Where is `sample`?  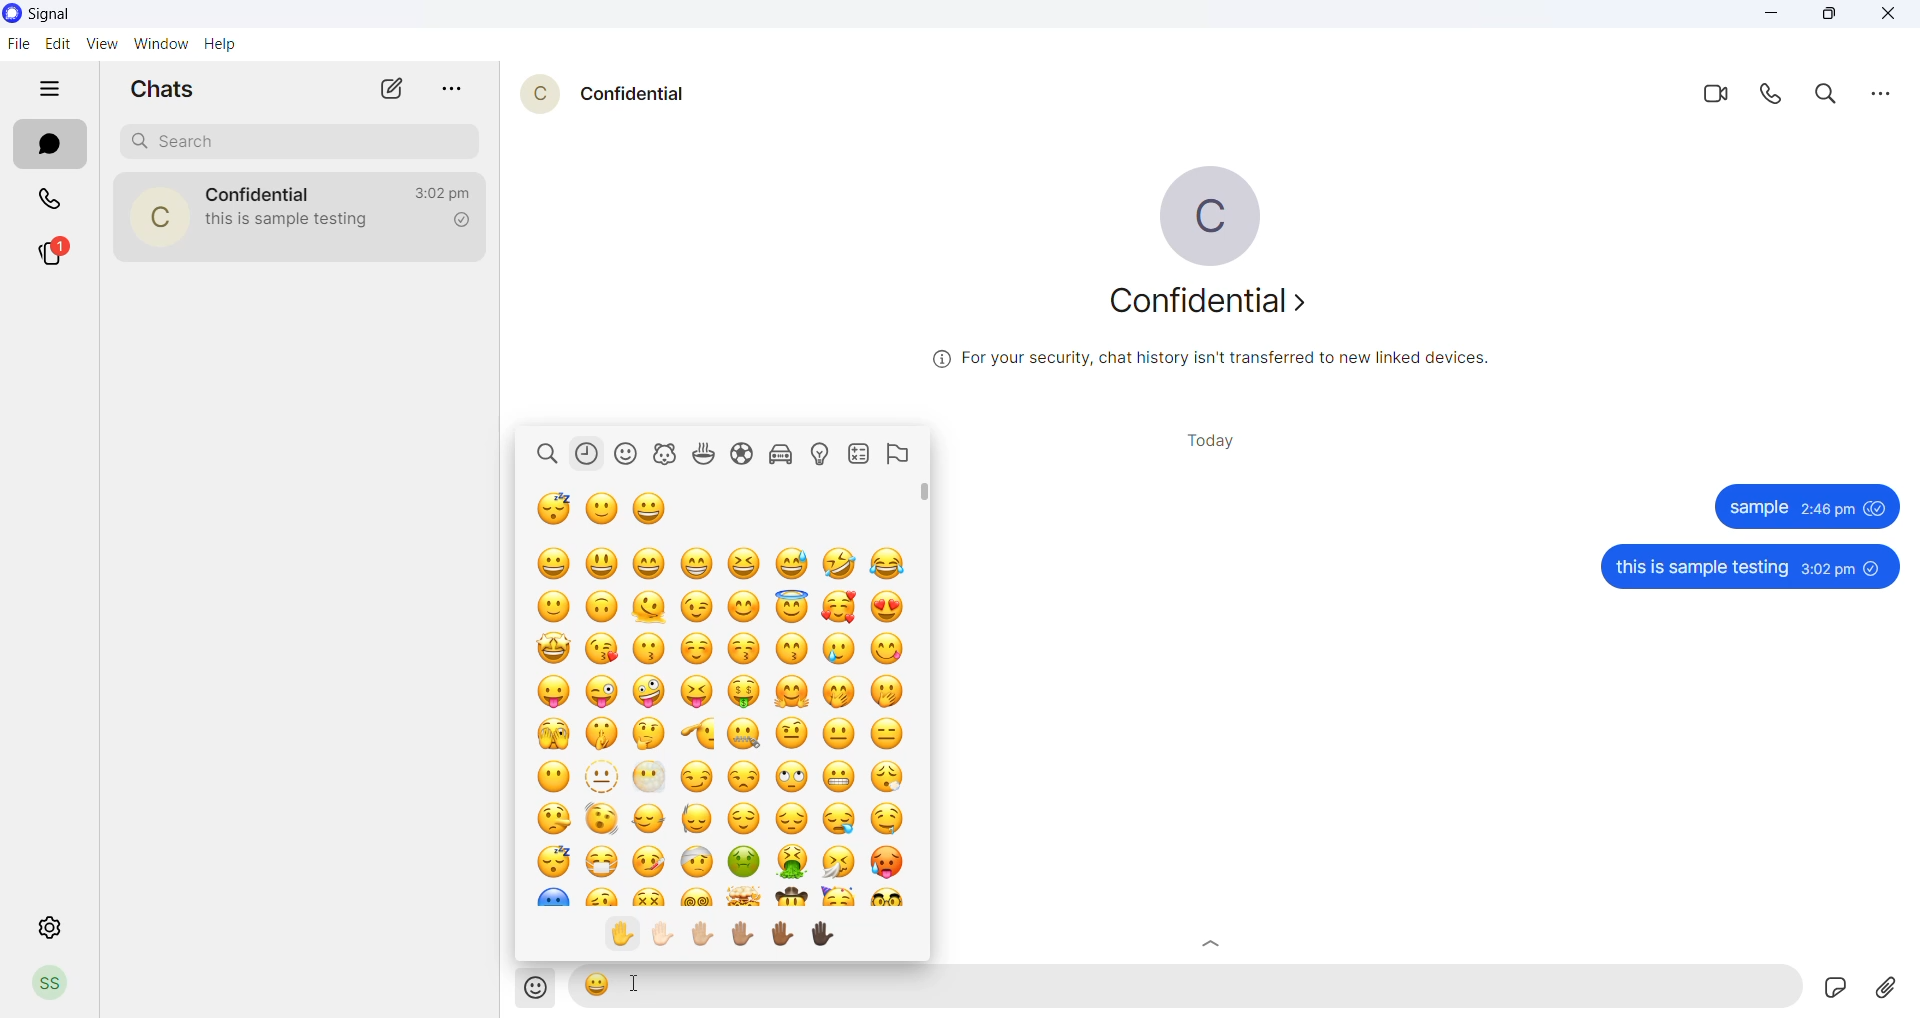
sample is located at coordinates (1758, 507).